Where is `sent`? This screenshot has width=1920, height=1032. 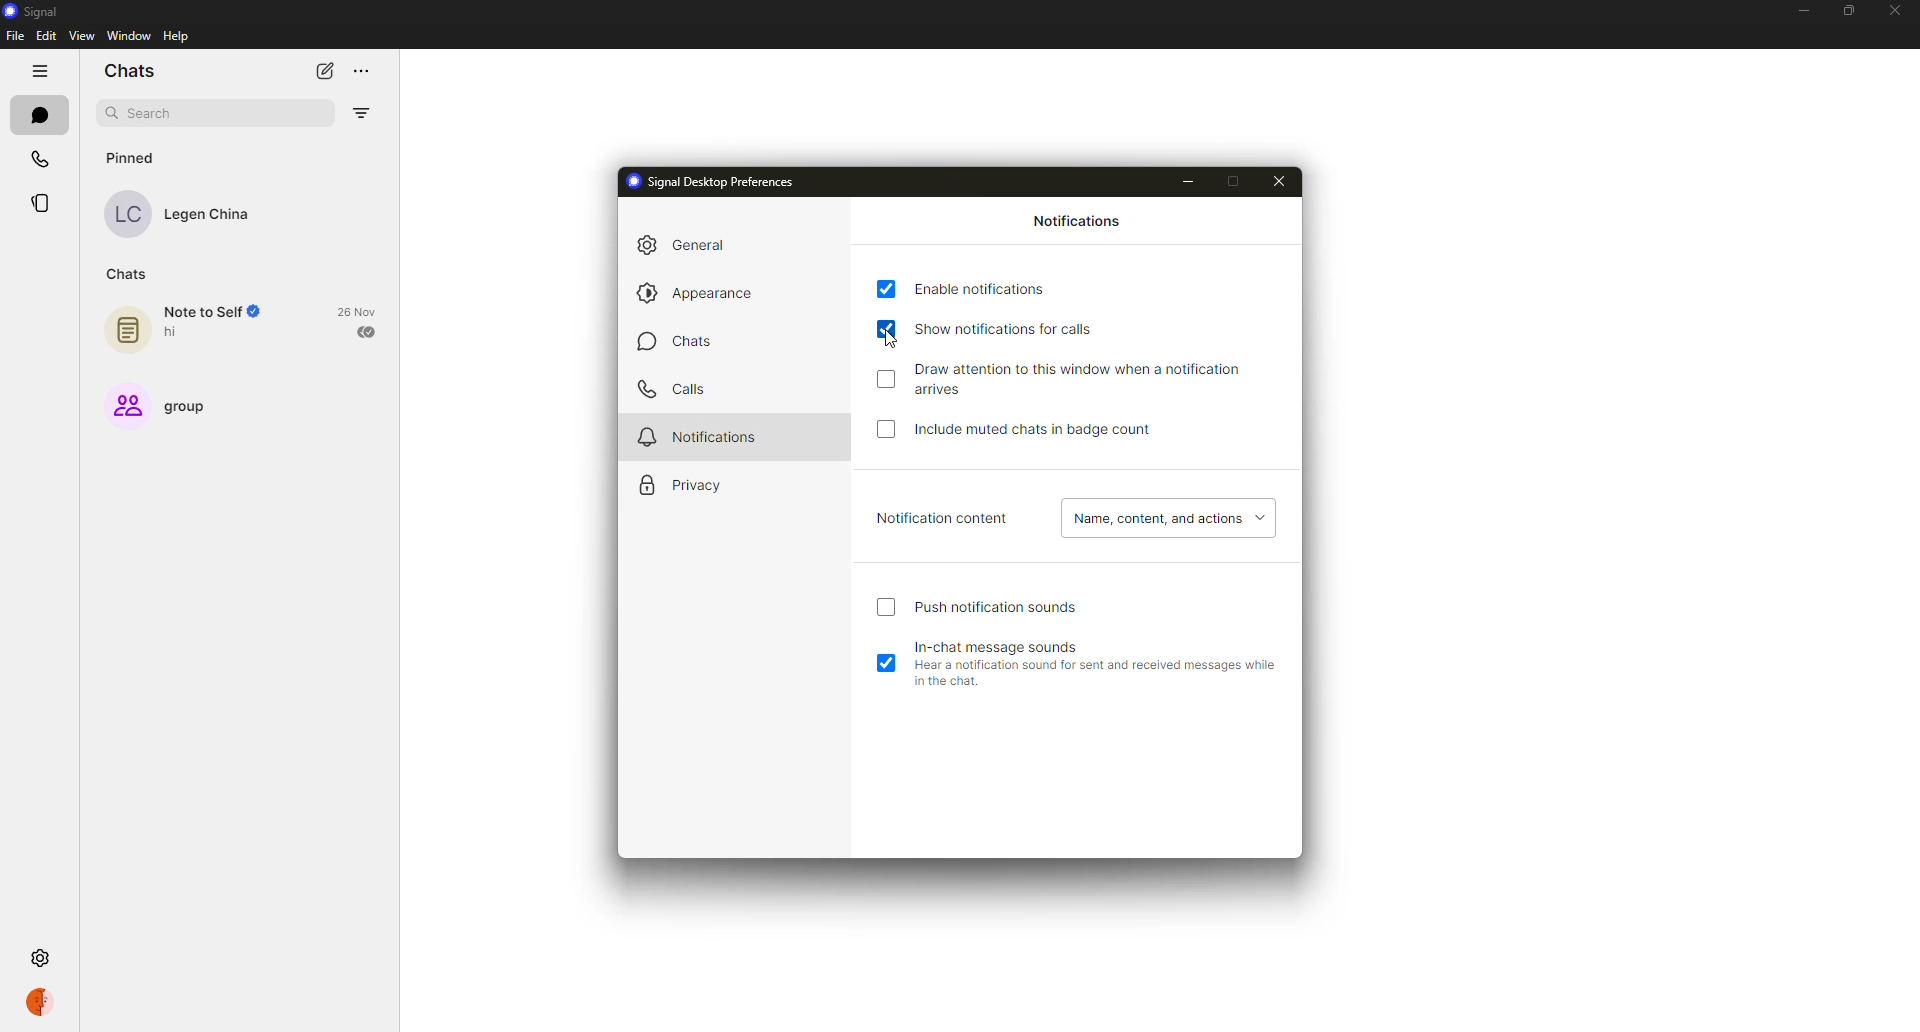 sent is located at coordinates (368, 333).